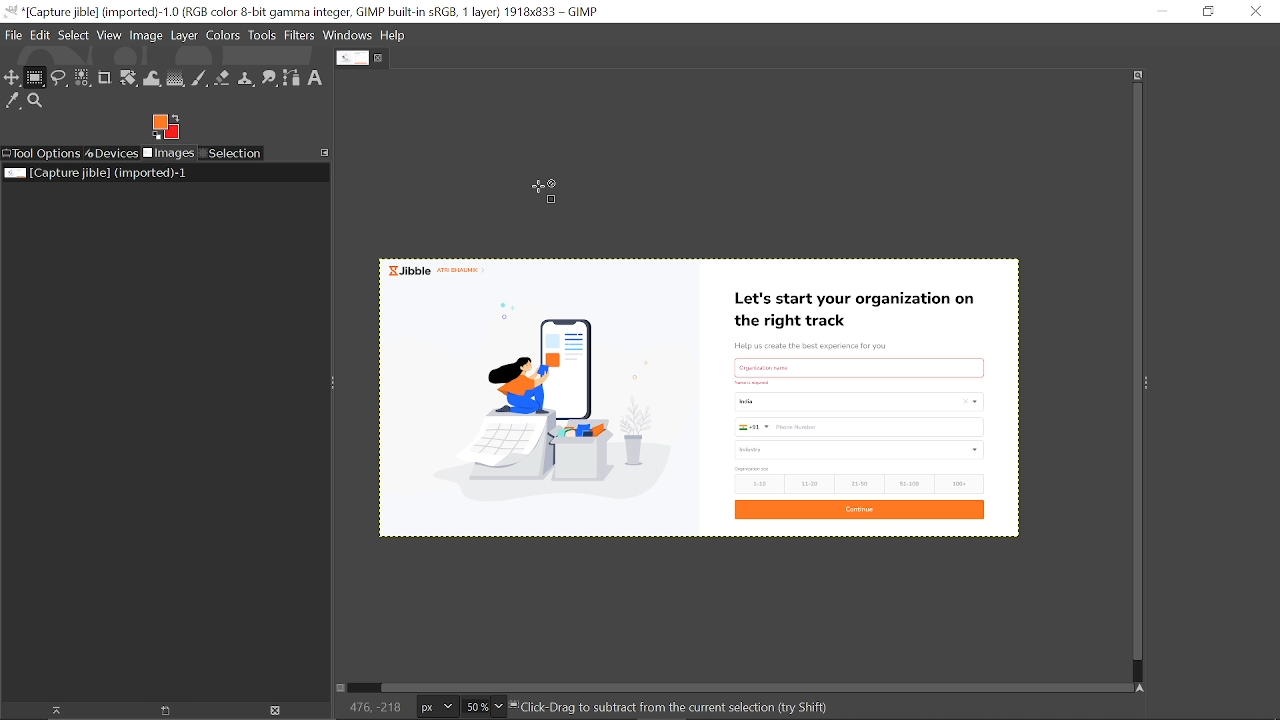 This screenshot has height=720, width=1280. Describe the element at coordinates (13, 102) in the screenshot. I see `Color picker tool` at that location.